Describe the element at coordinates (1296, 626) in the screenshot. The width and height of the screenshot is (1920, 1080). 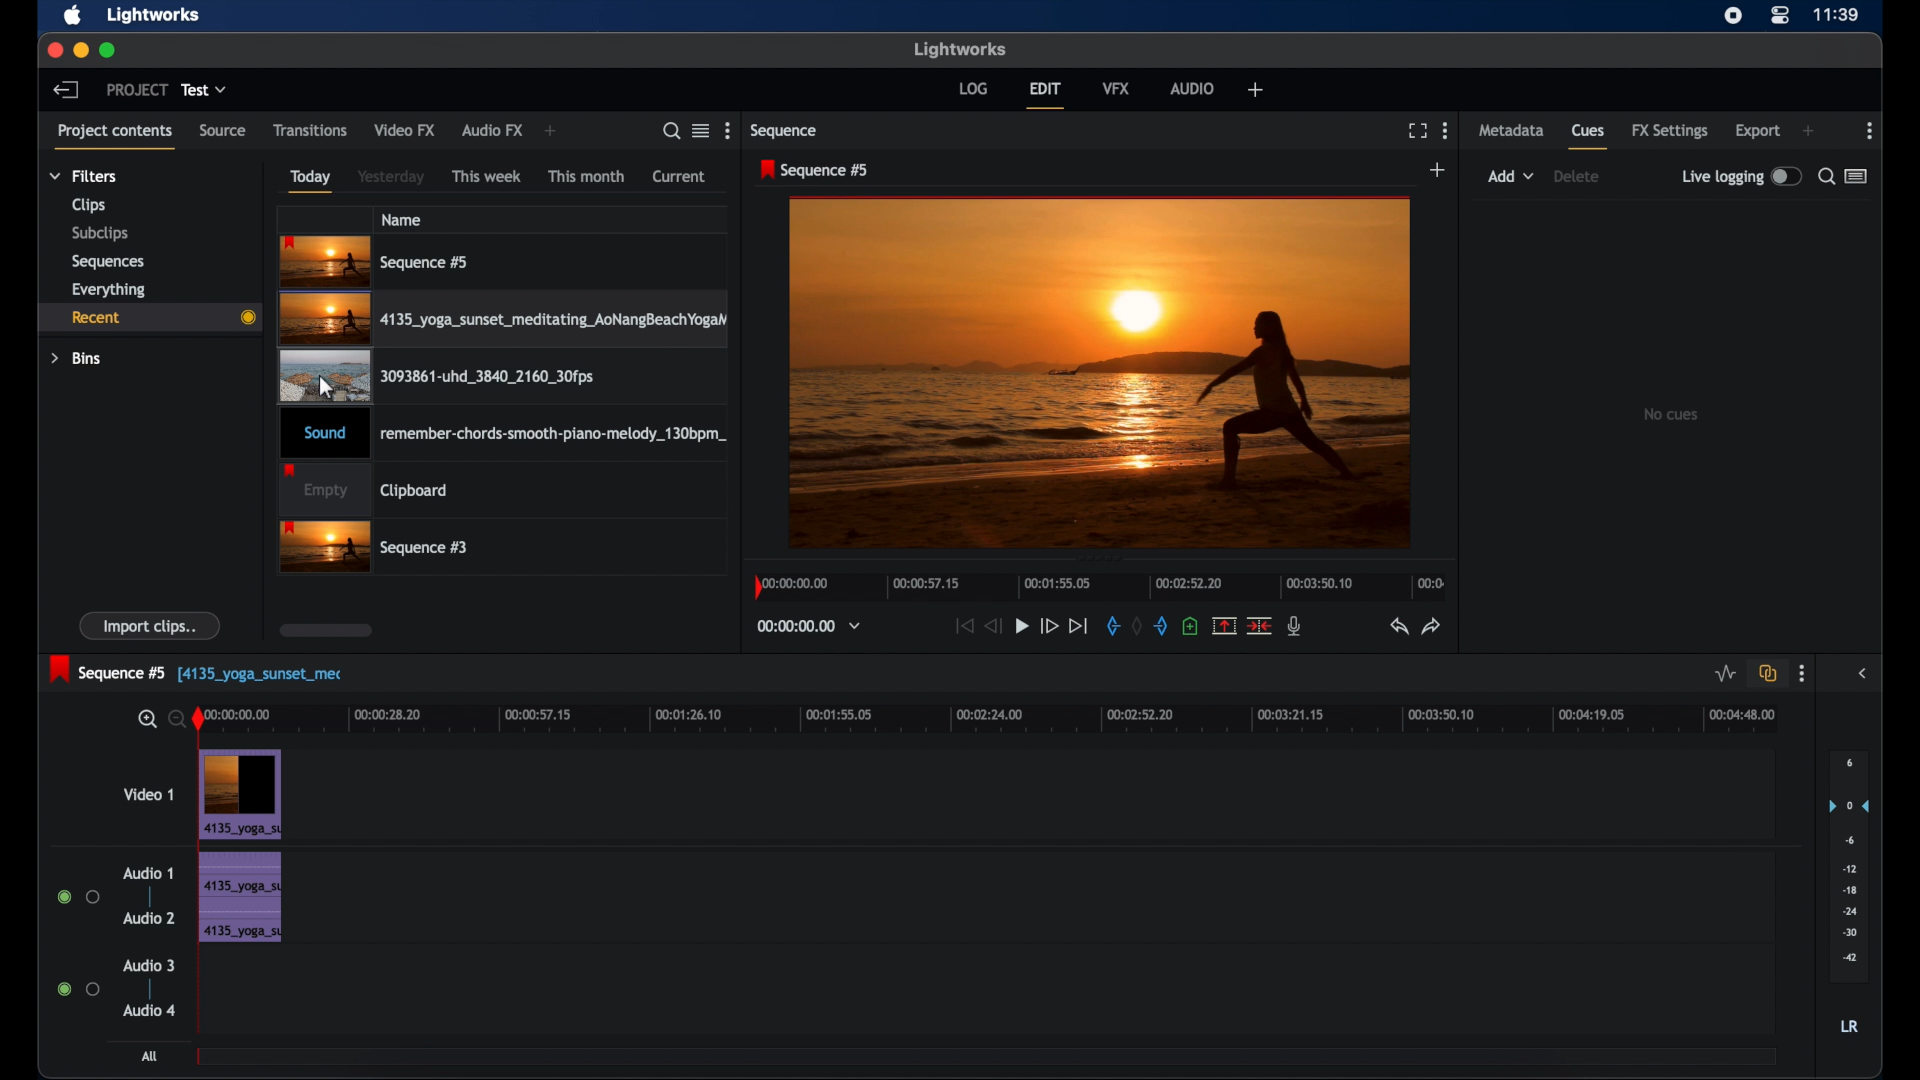
I see `mic` at that location.